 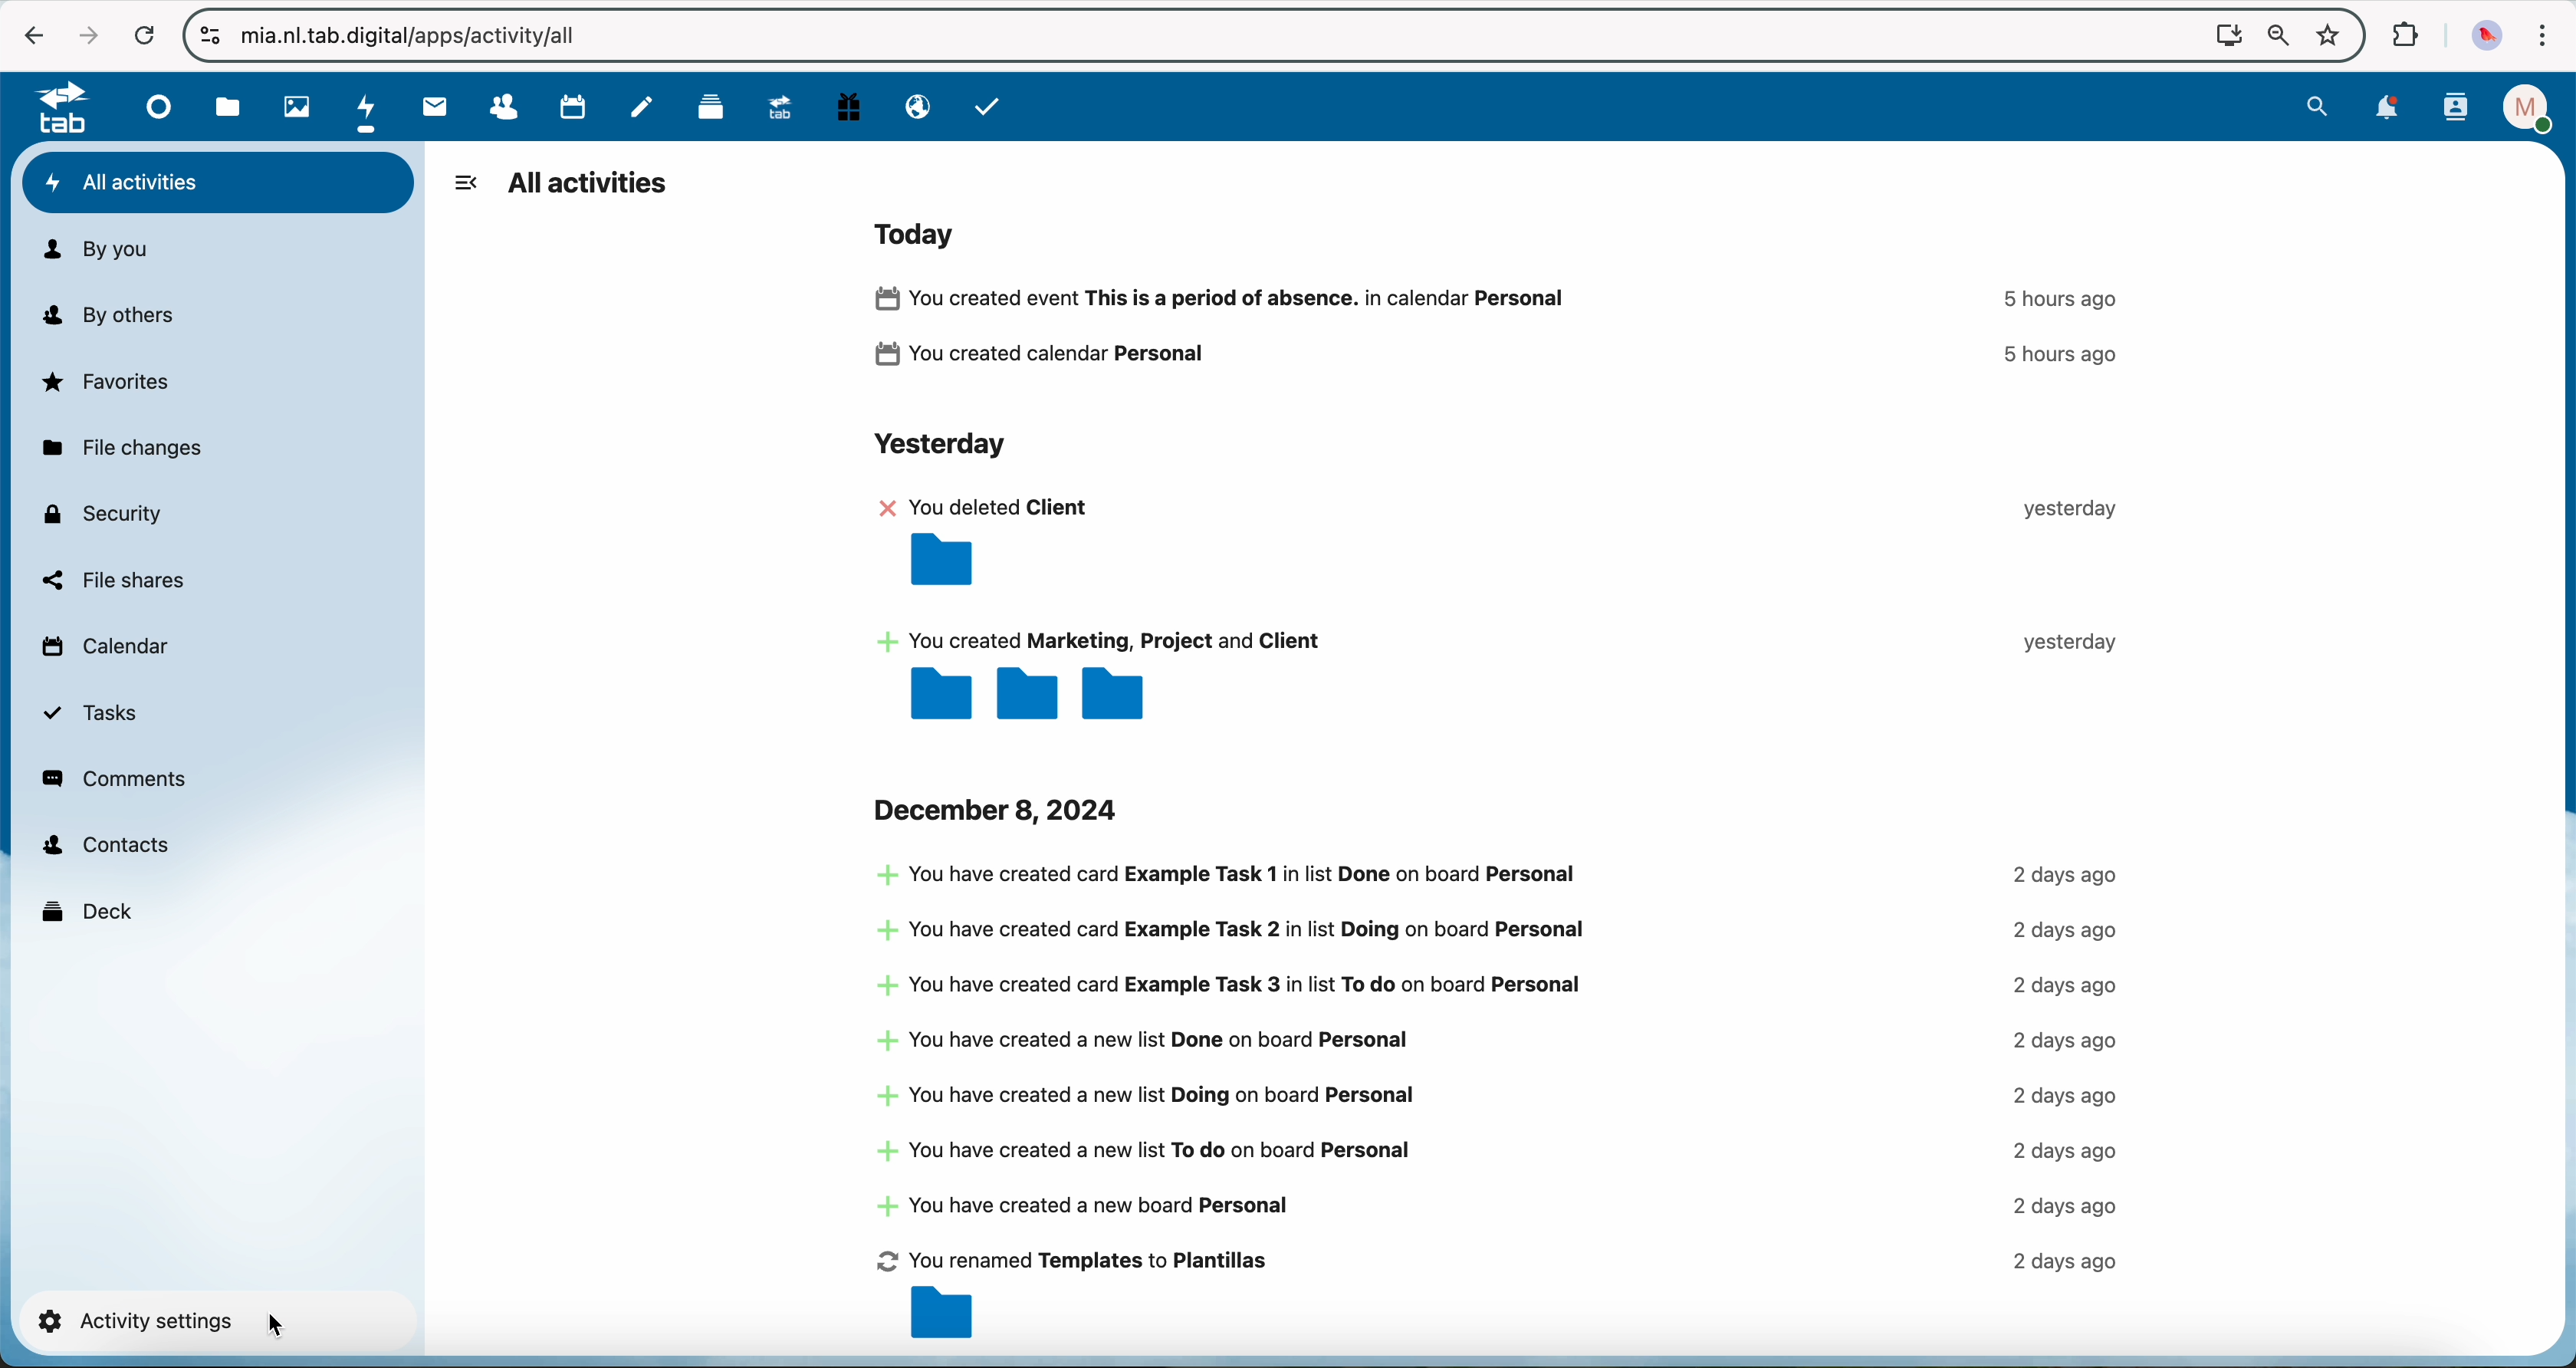 What do you see at coordinates (1500, 1104) in the screenshot?
I see `activity` at bounding box center [1500, 1104].